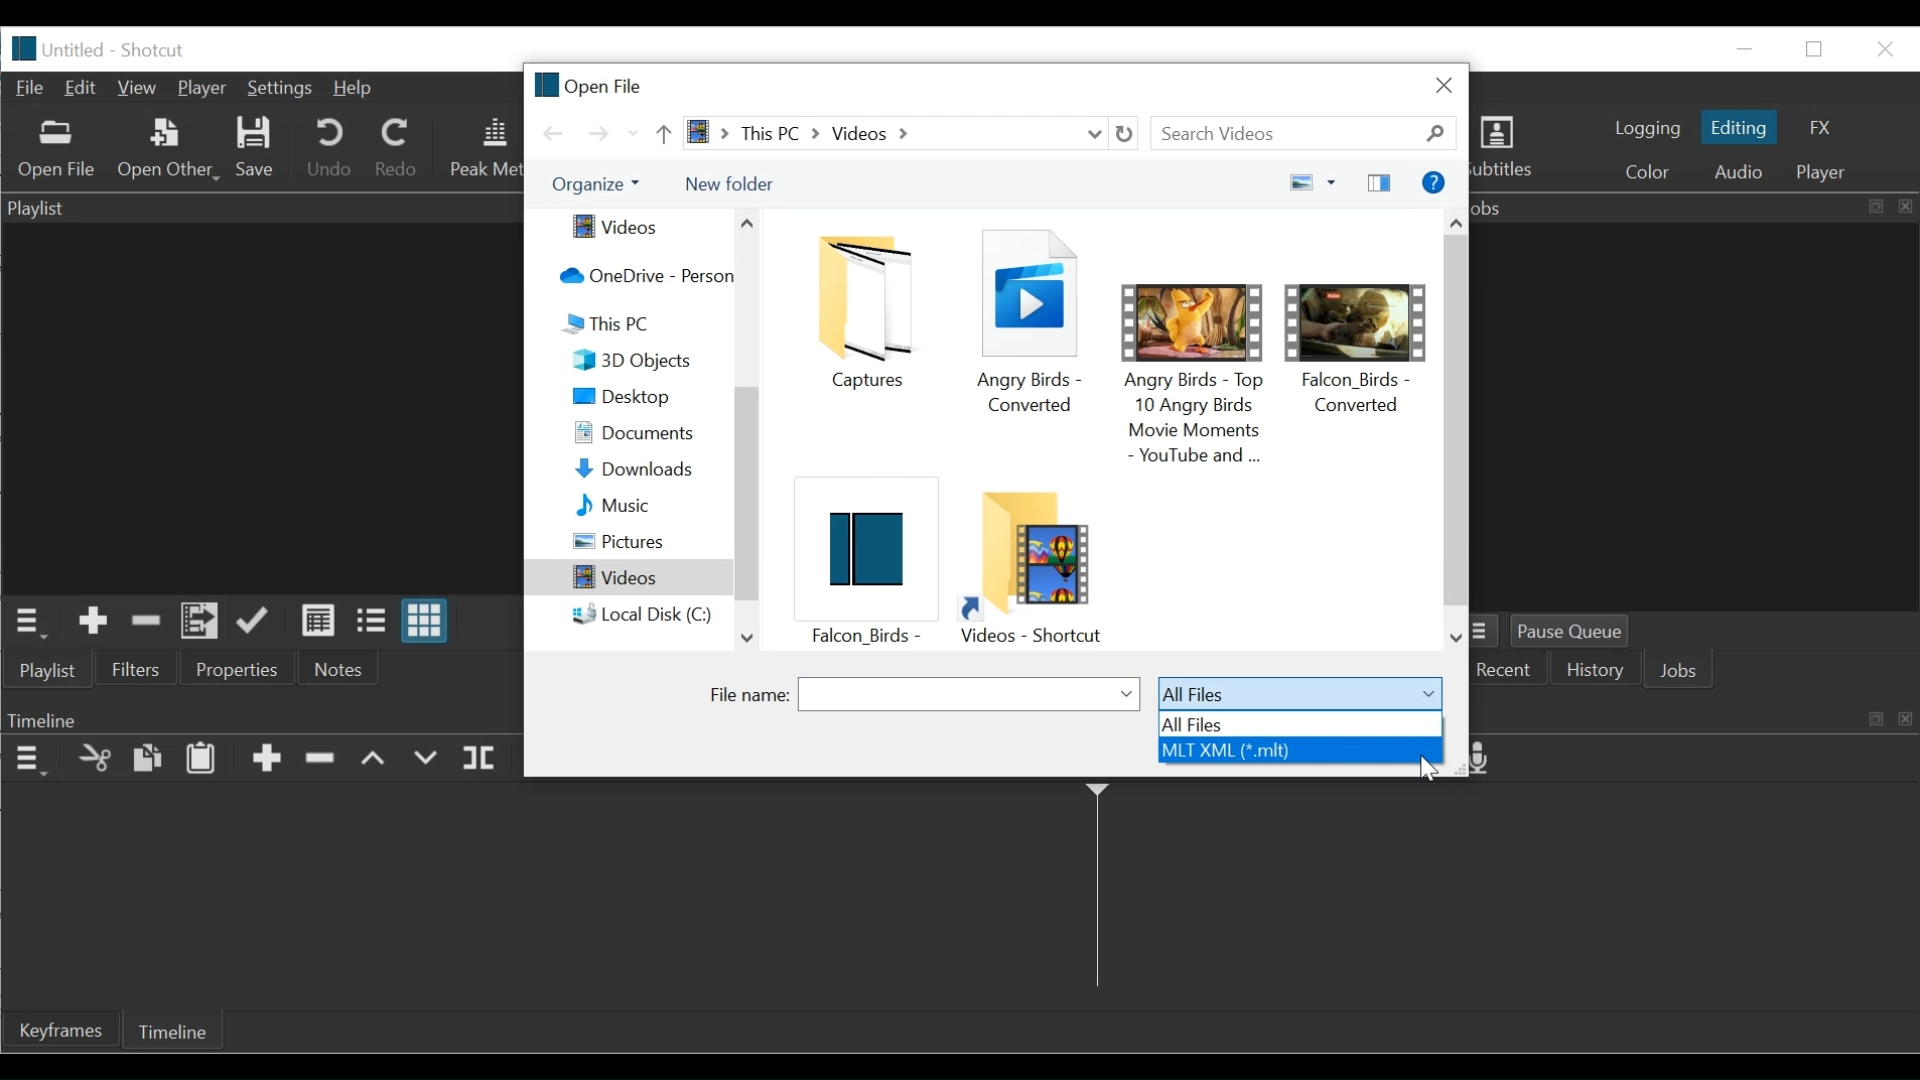 Image resolution: width=1920 pixels, height=1080 pixels. I want to click on Close, so click(1445, 84).